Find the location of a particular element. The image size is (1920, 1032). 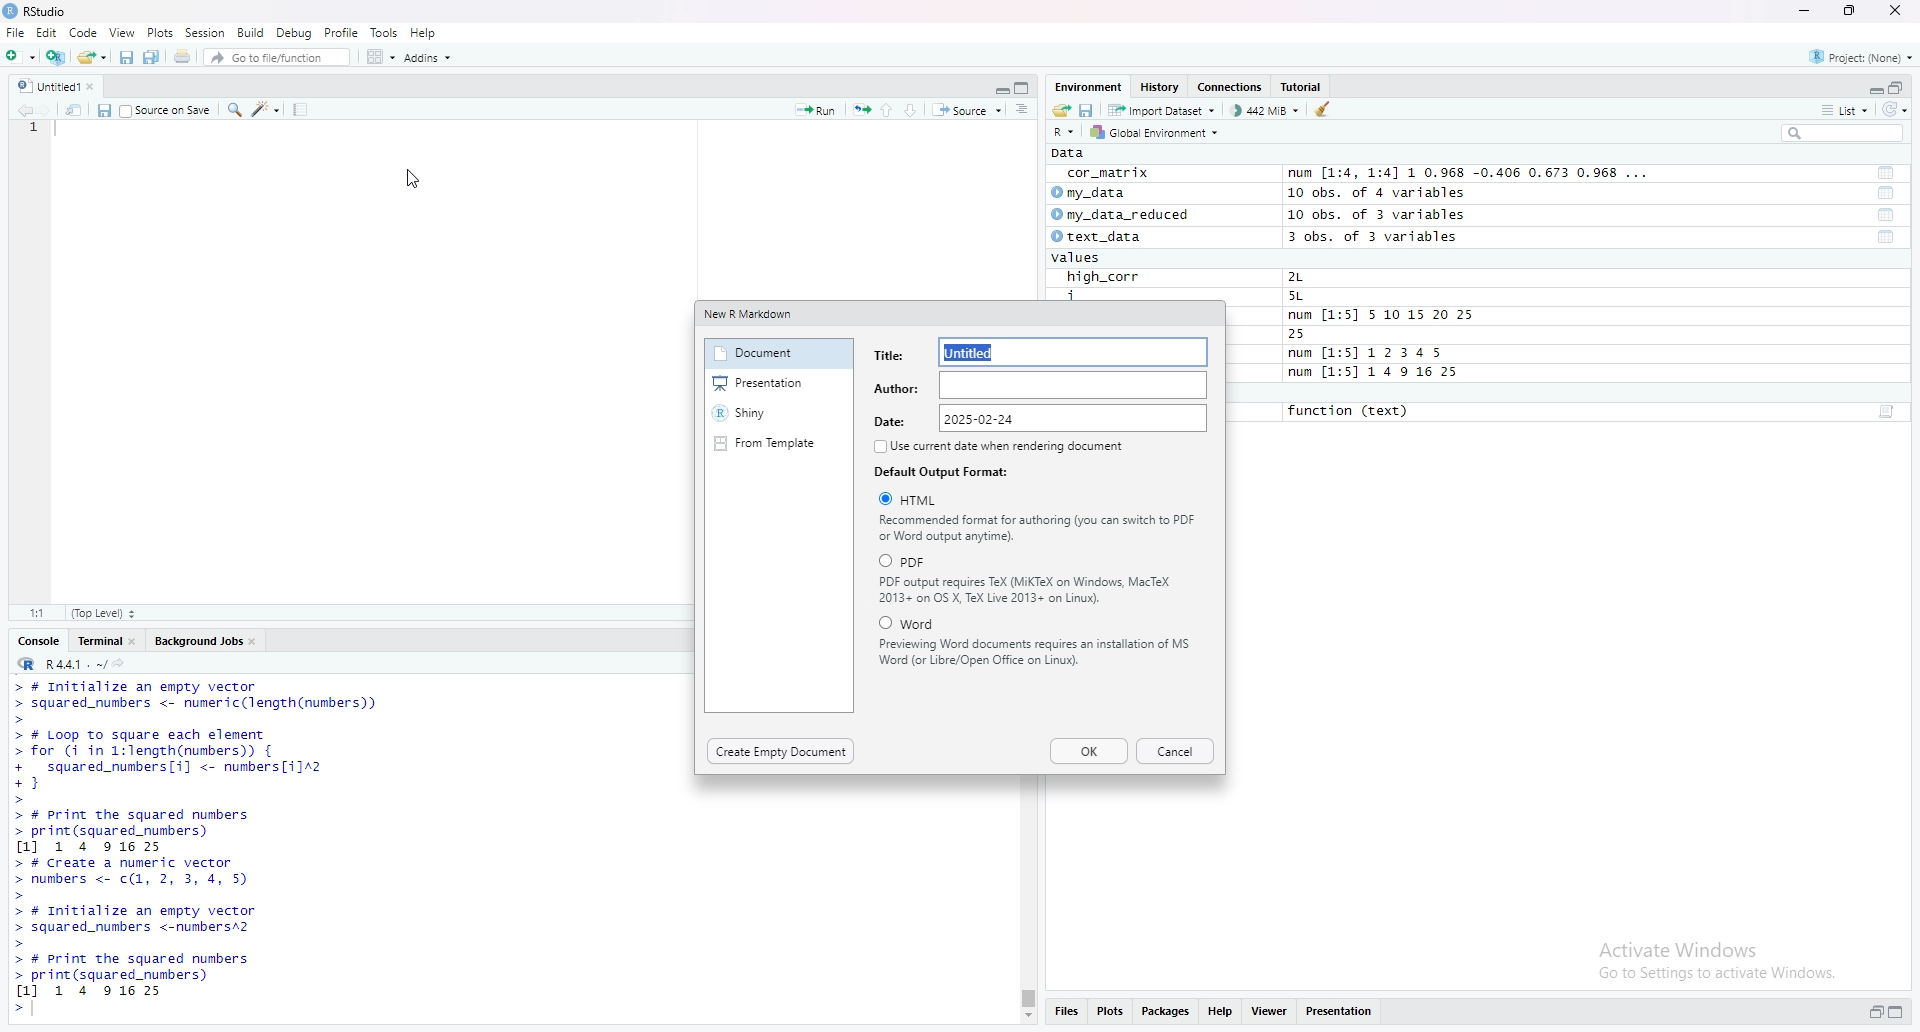

vbertical Scrollbar  is located at coordinates (1024, 995).